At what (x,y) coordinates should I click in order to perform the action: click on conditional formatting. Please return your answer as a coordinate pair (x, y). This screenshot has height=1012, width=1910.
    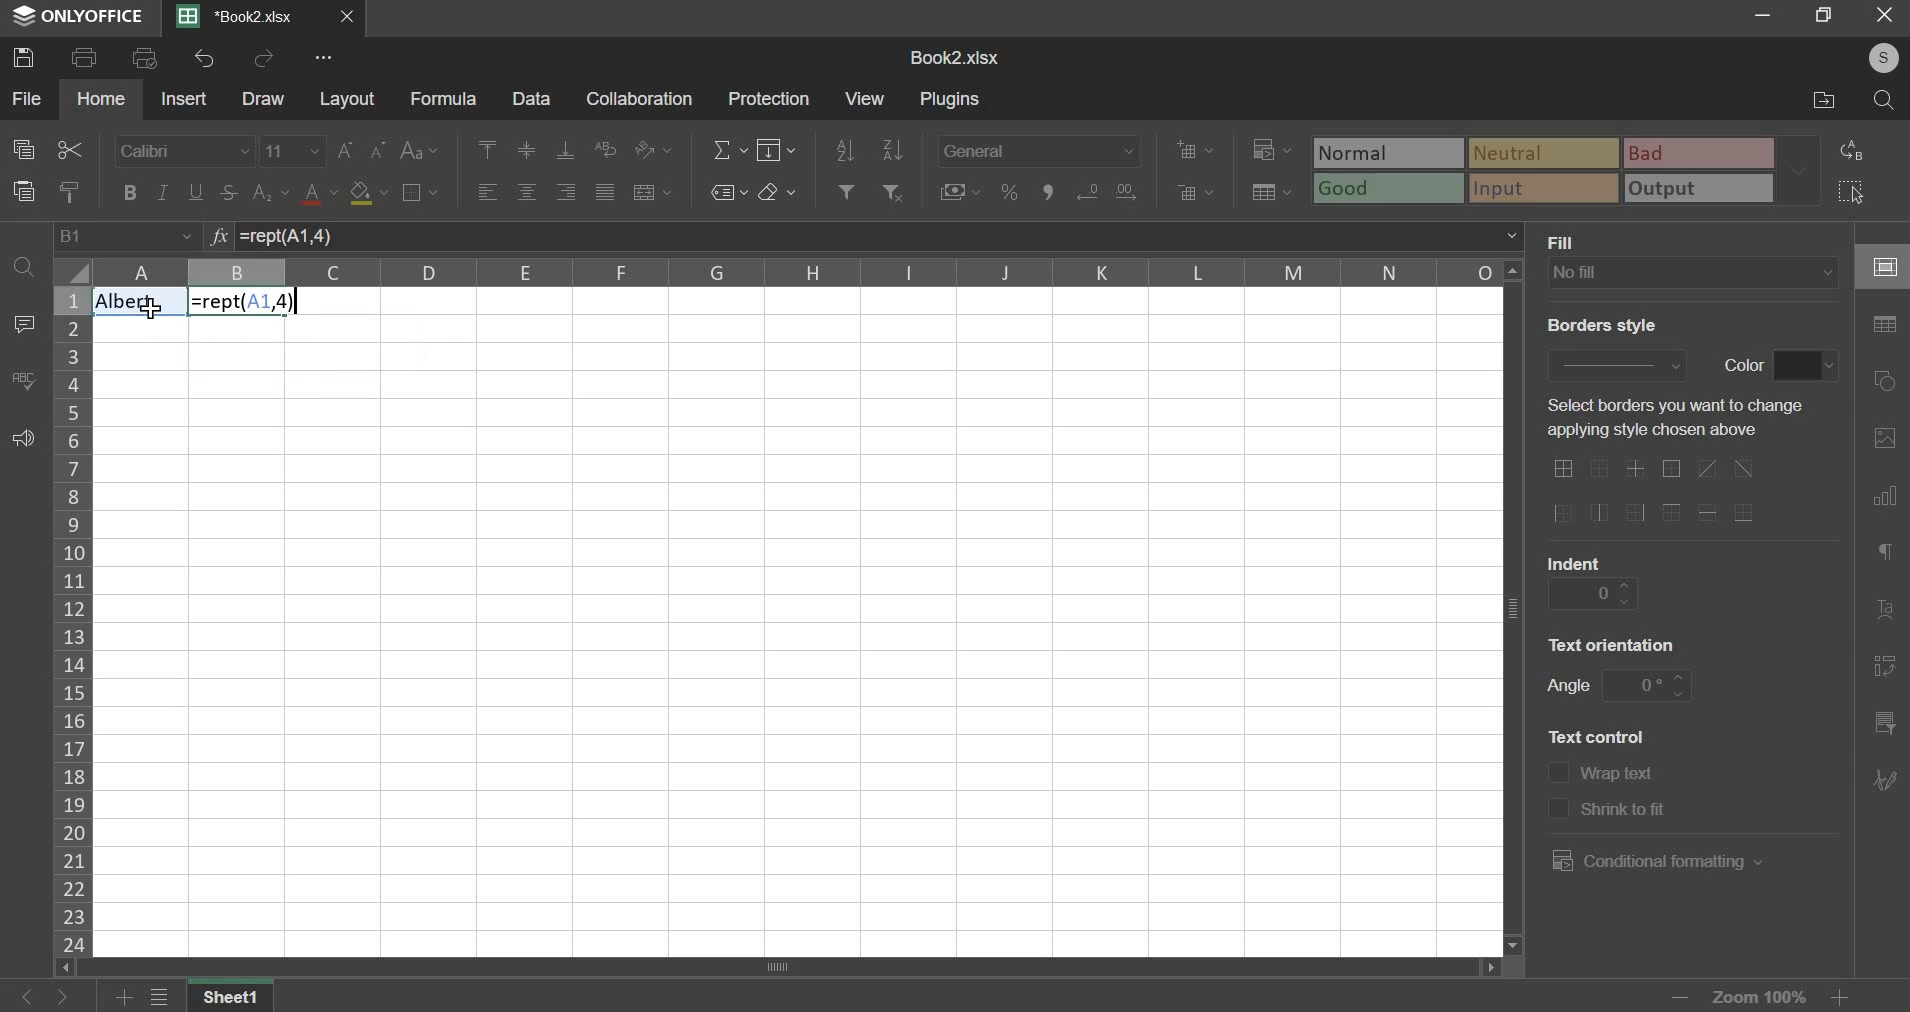
    Looking at the image, I should click on (1271, 147).